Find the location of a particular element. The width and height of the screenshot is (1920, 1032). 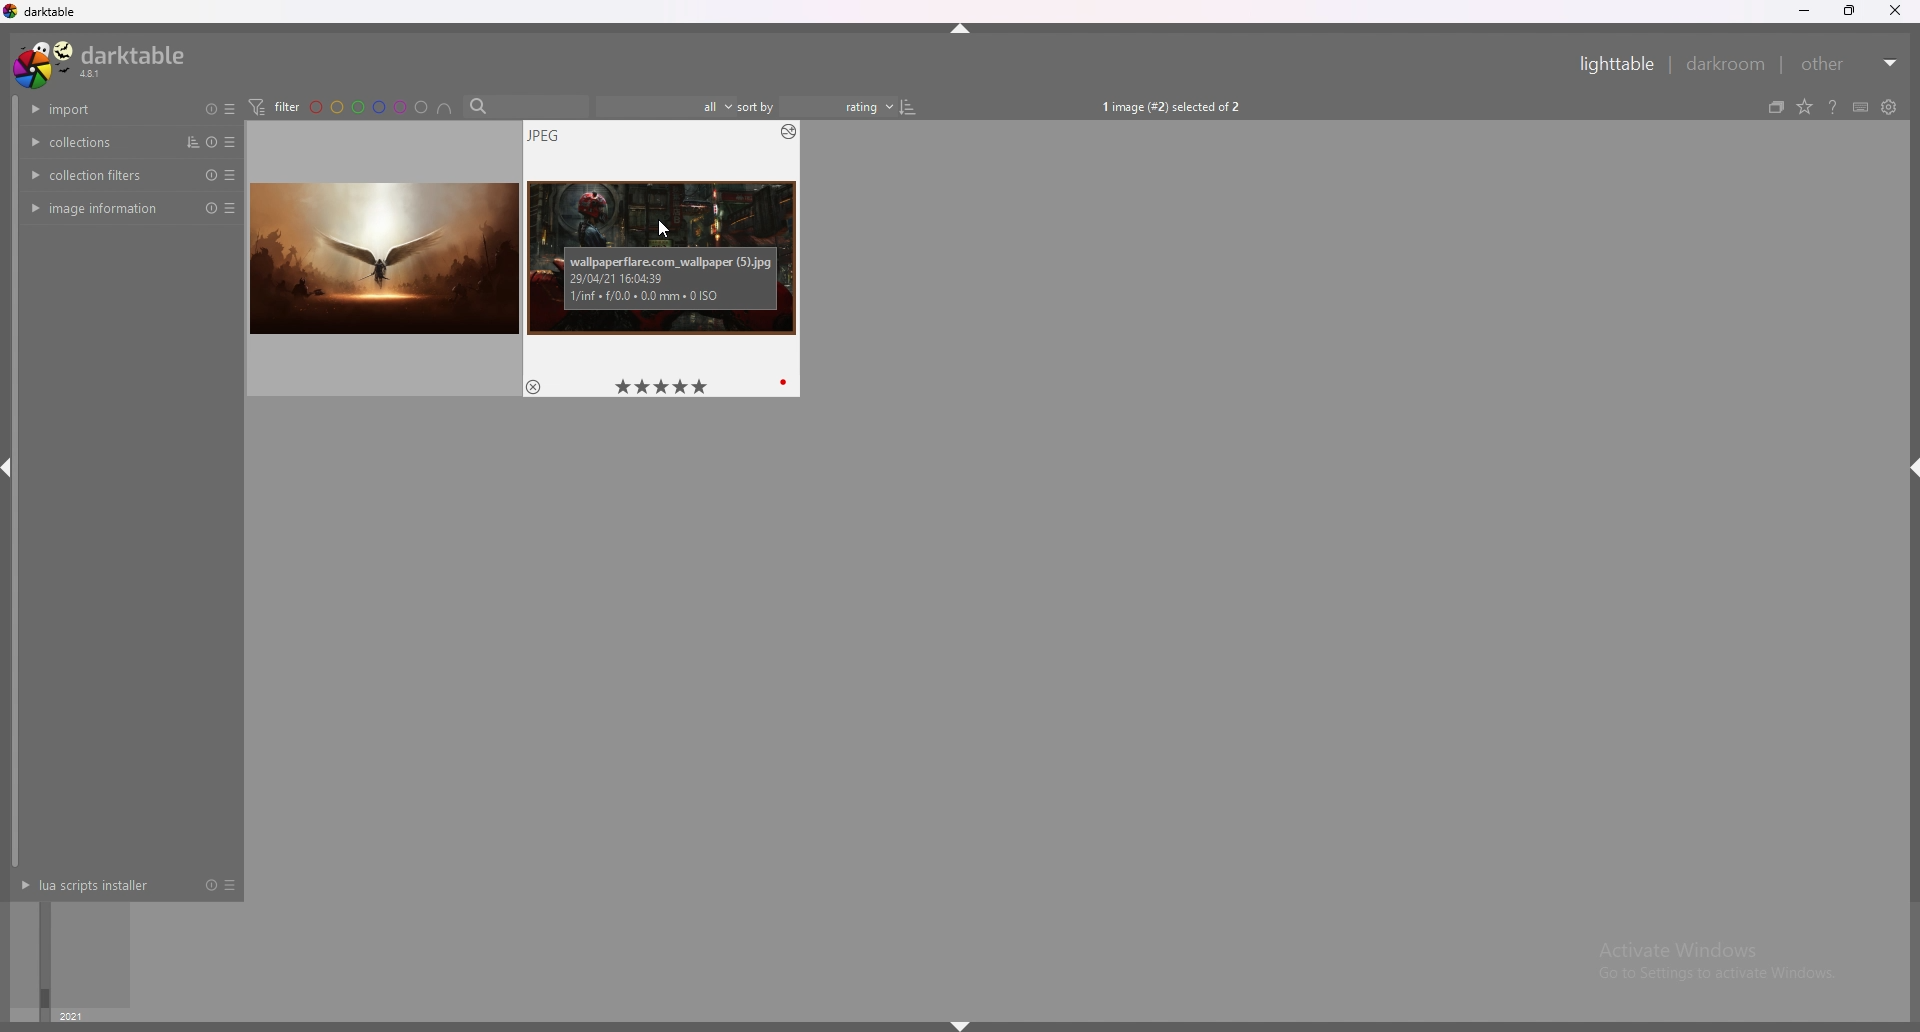

sort by rating is located at coordinates (850, 107).